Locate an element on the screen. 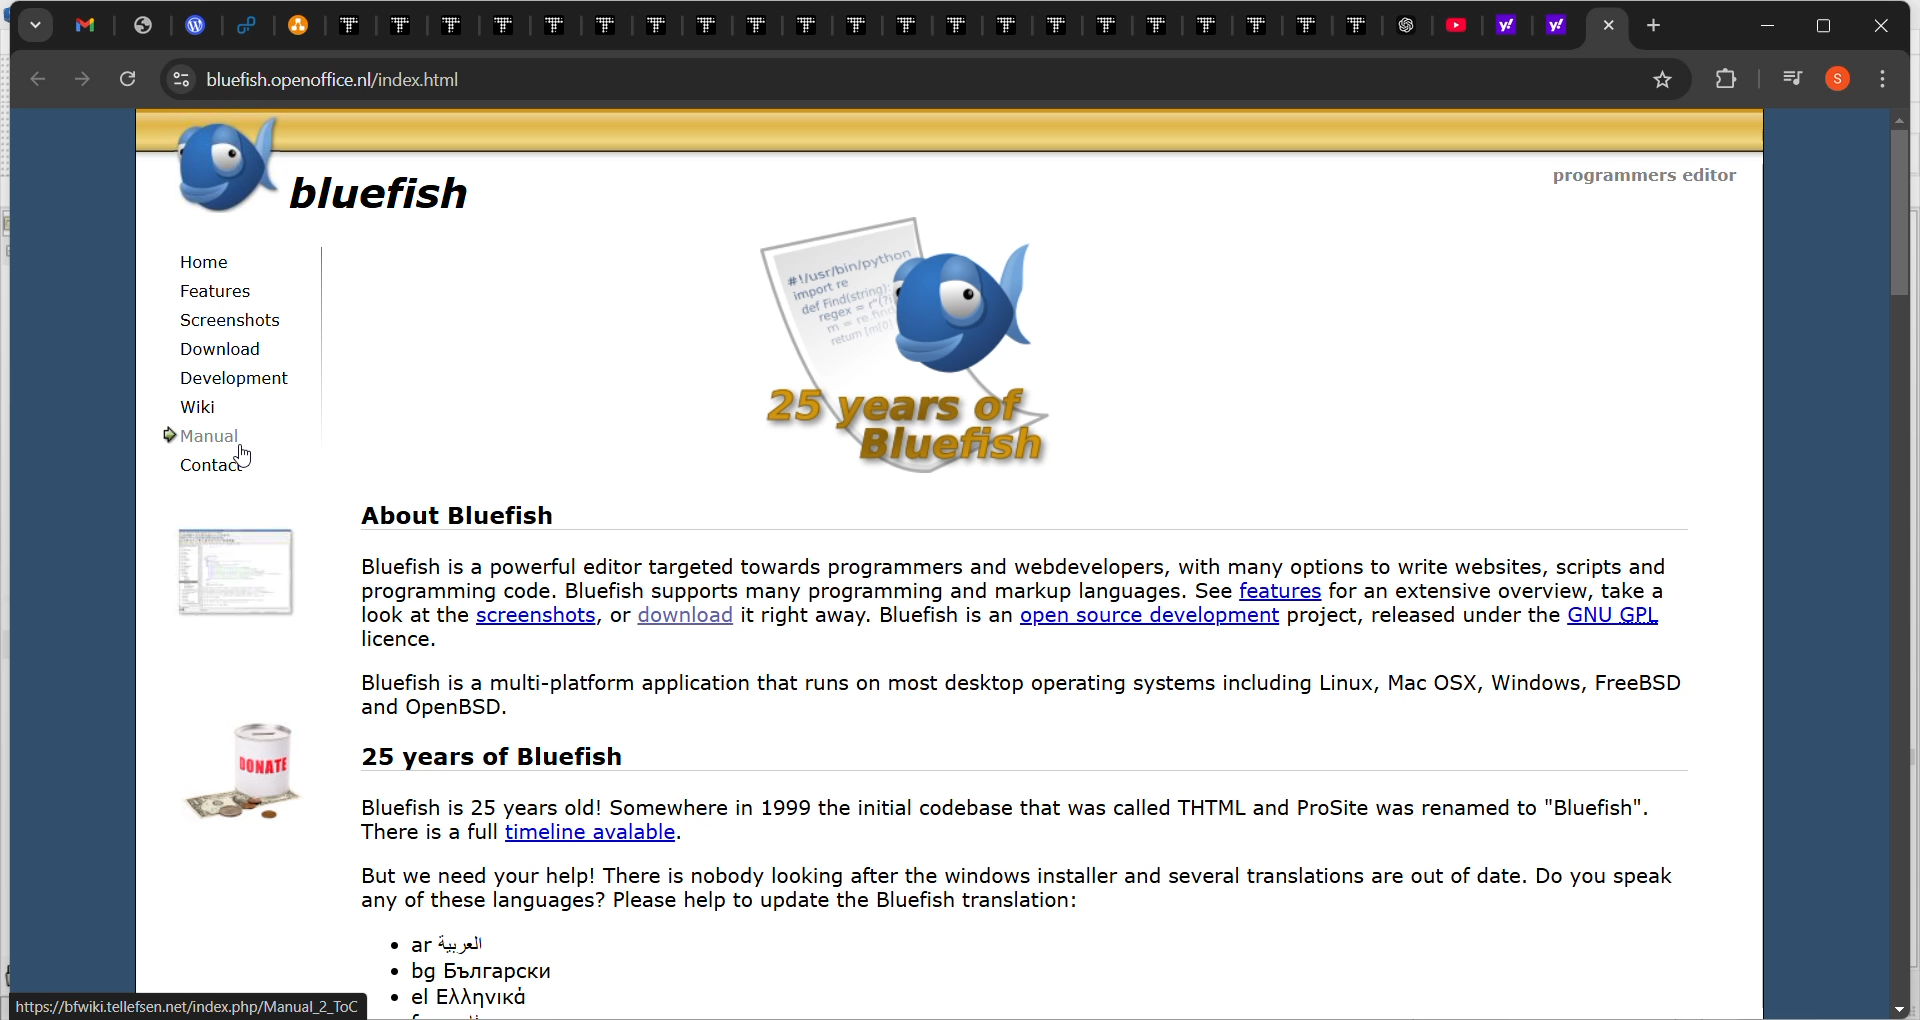  previous page is located at coordinates (40, 84).